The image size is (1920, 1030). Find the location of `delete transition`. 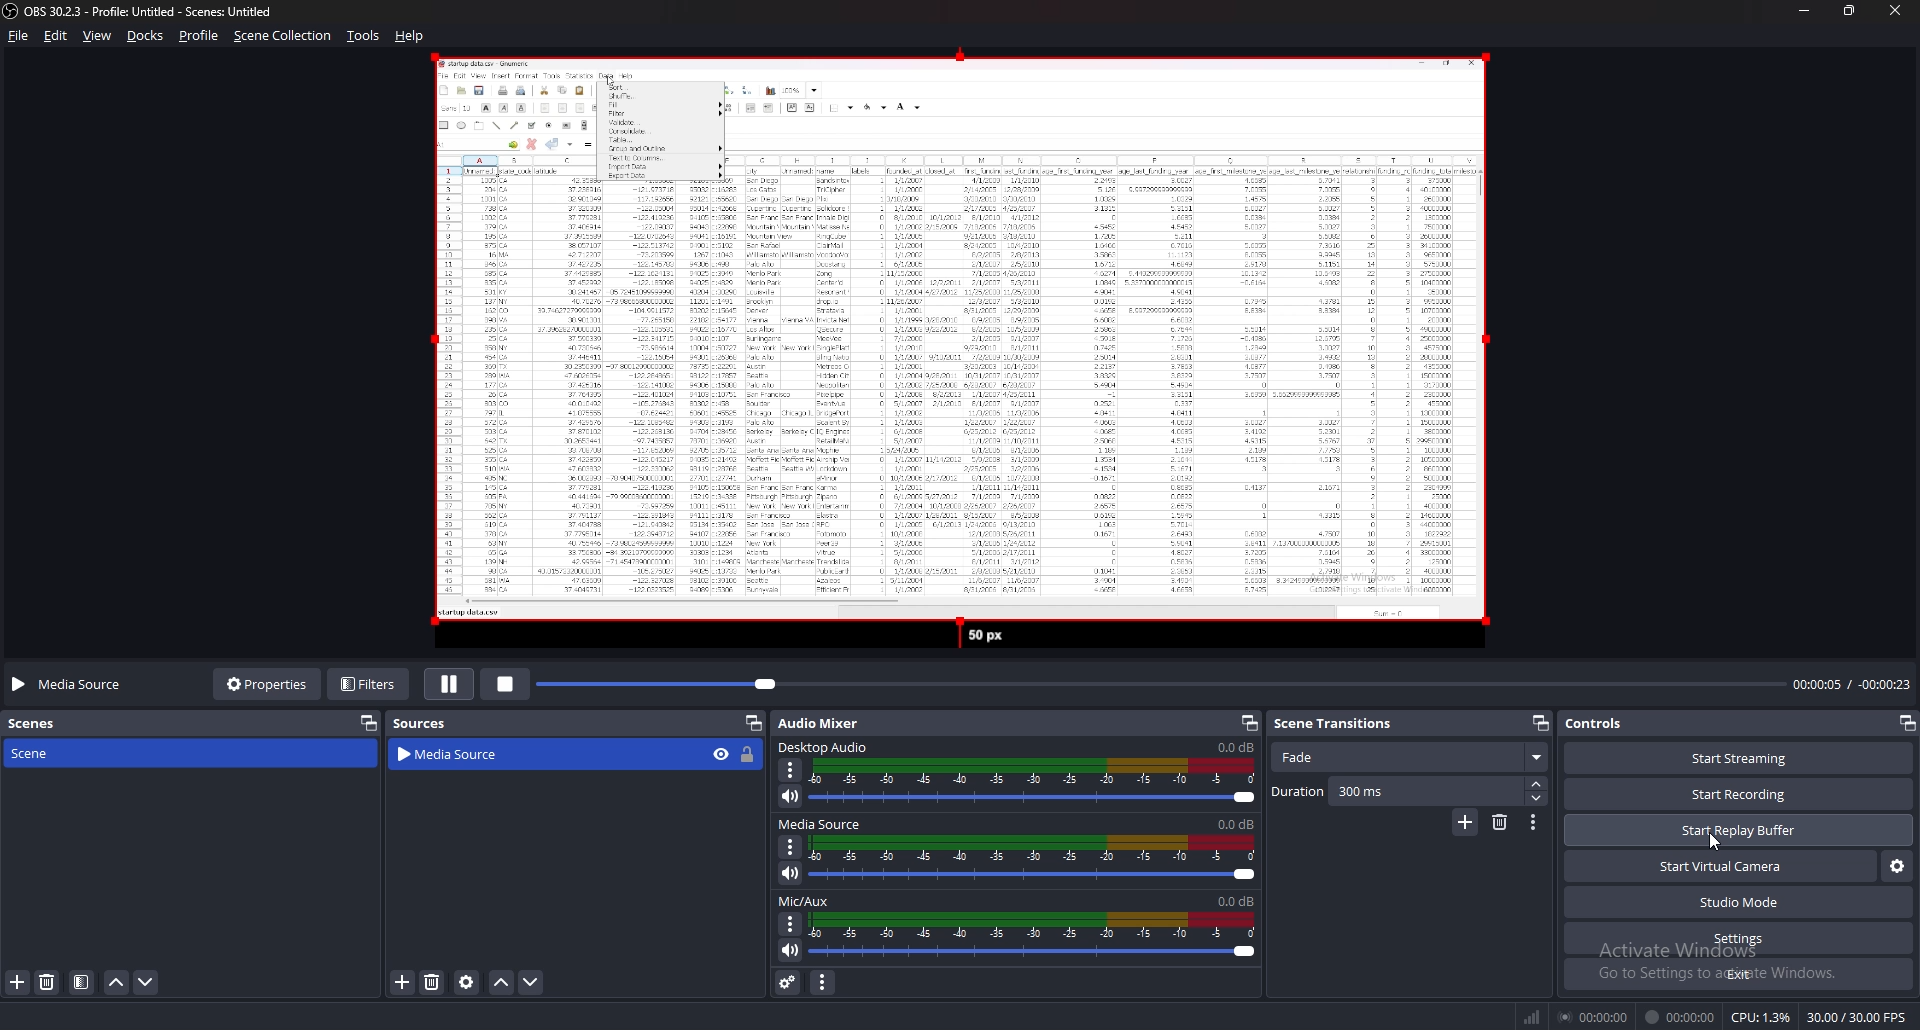

delete transition is located at coordinates (1500, 823).